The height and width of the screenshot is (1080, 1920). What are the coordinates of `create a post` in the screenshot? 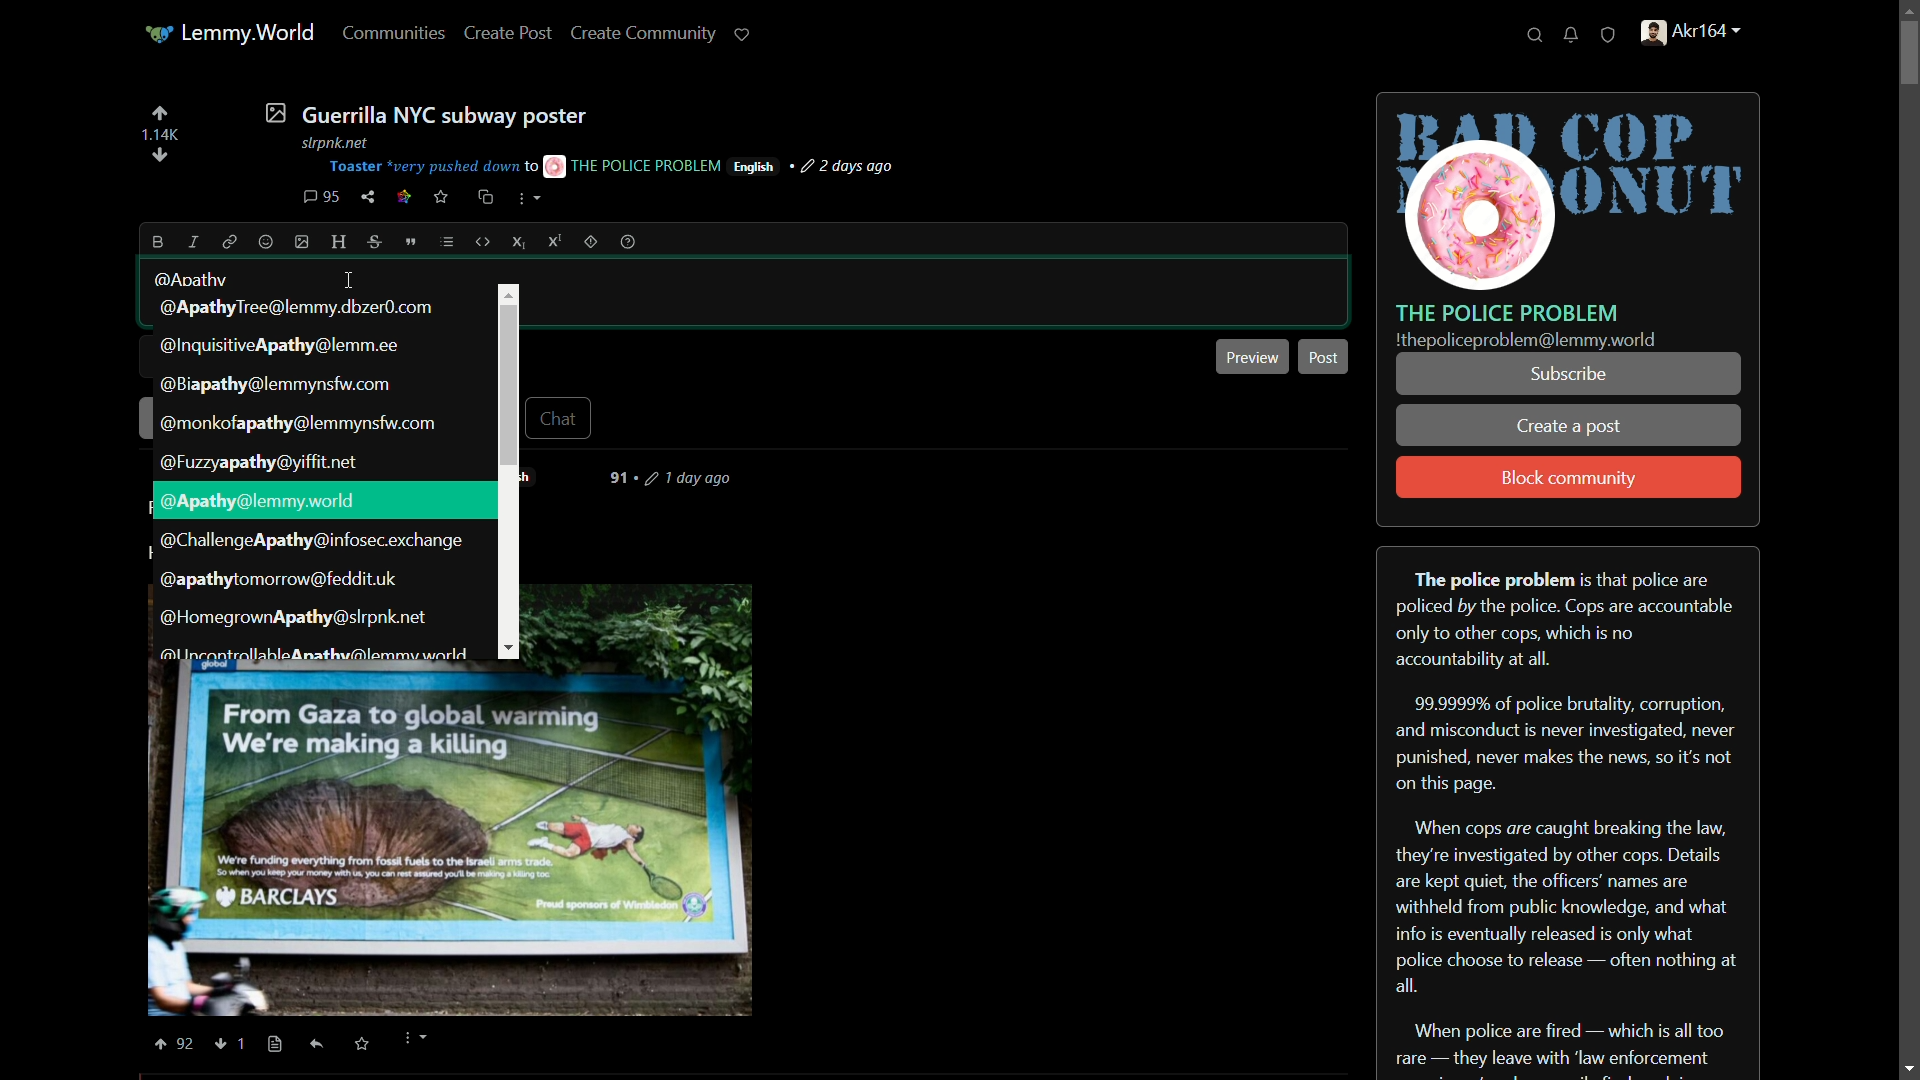 It's located at (1570, 428).